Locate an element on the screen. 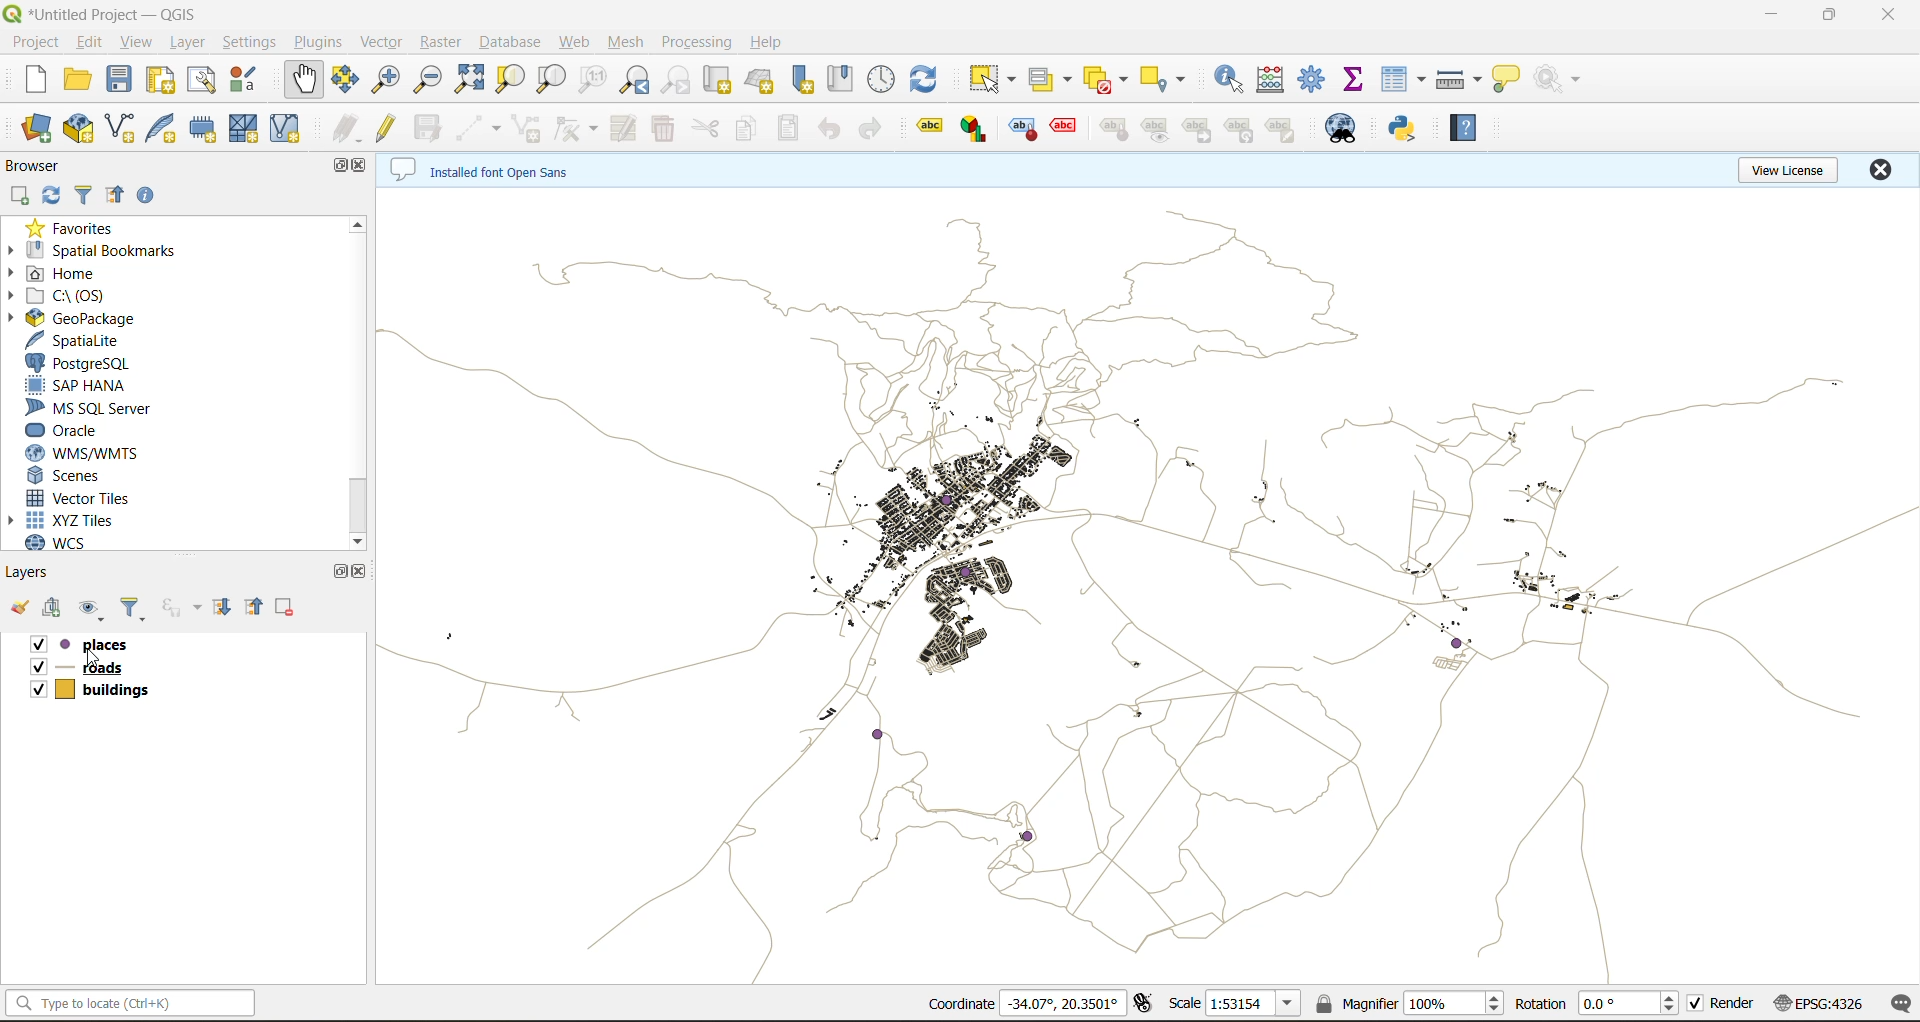  enable properties is located at coordinates (153, 199).